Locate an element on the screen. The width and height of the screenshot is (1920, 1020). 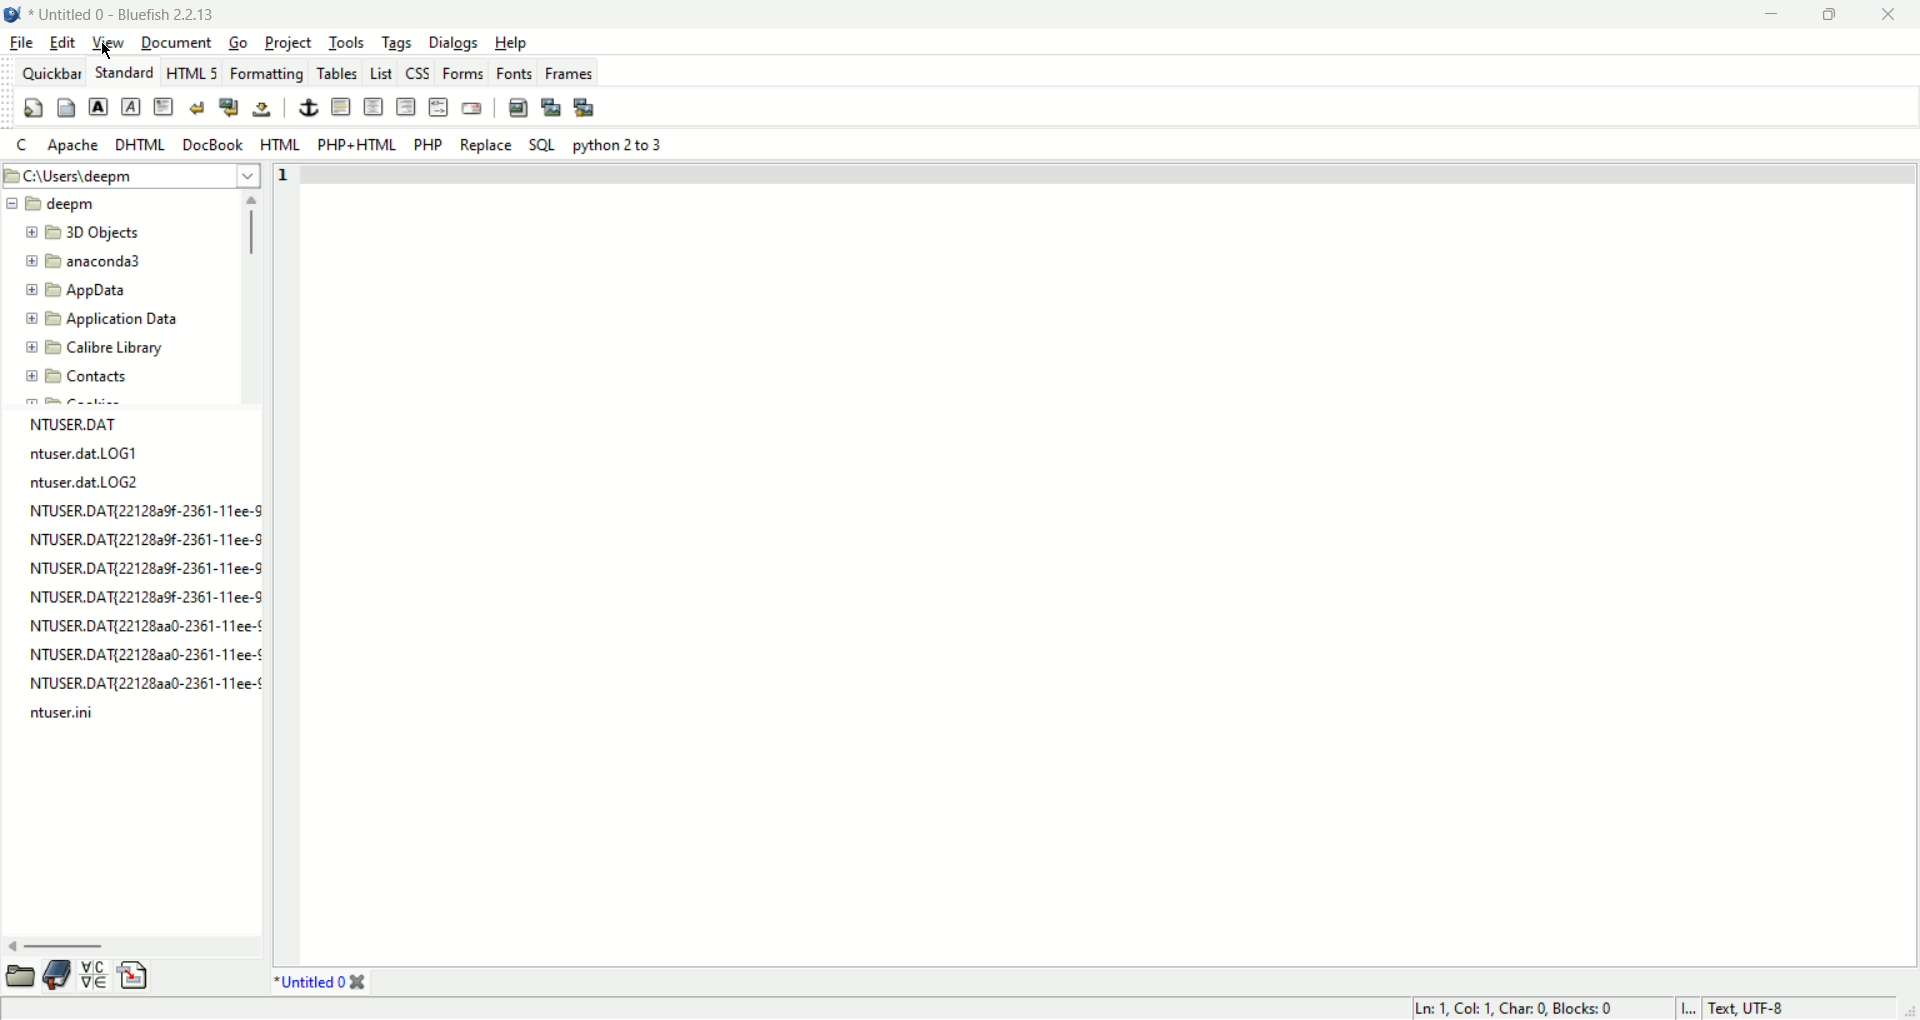
edit is located at coordinates (64, 42).